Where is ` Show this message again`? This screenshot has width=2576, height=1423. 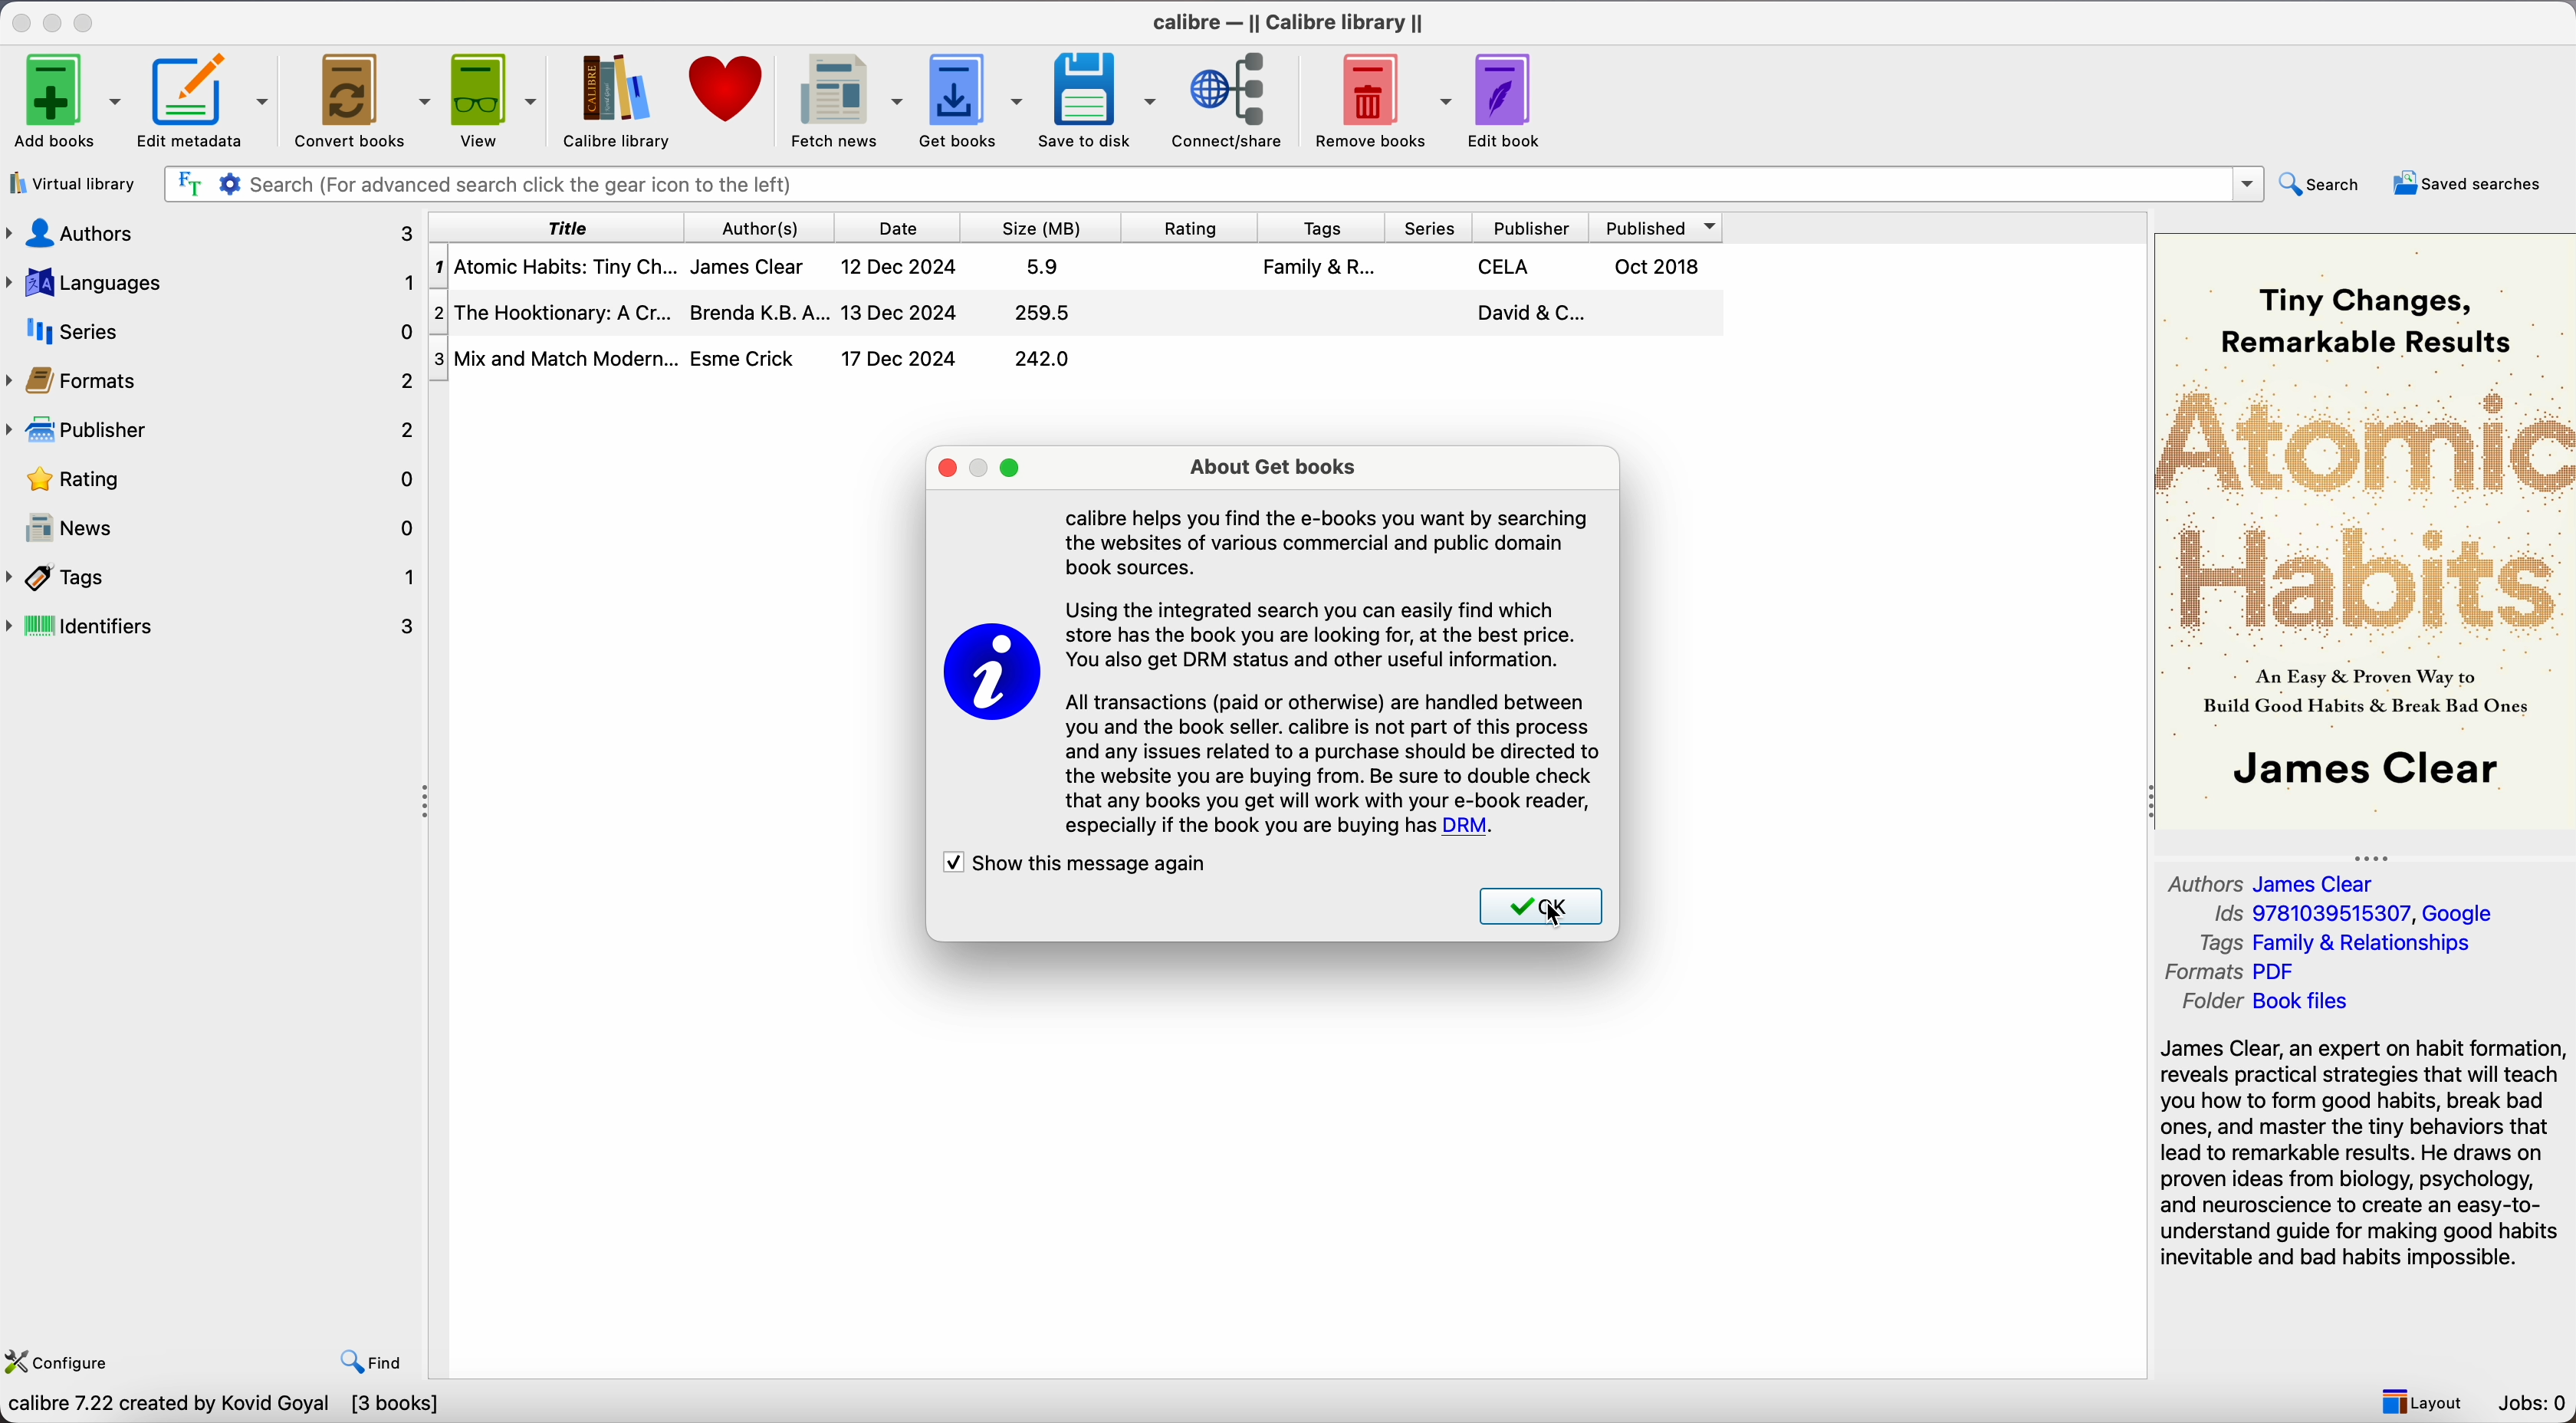
 Show this message again is located at coordinates (1085, 865).